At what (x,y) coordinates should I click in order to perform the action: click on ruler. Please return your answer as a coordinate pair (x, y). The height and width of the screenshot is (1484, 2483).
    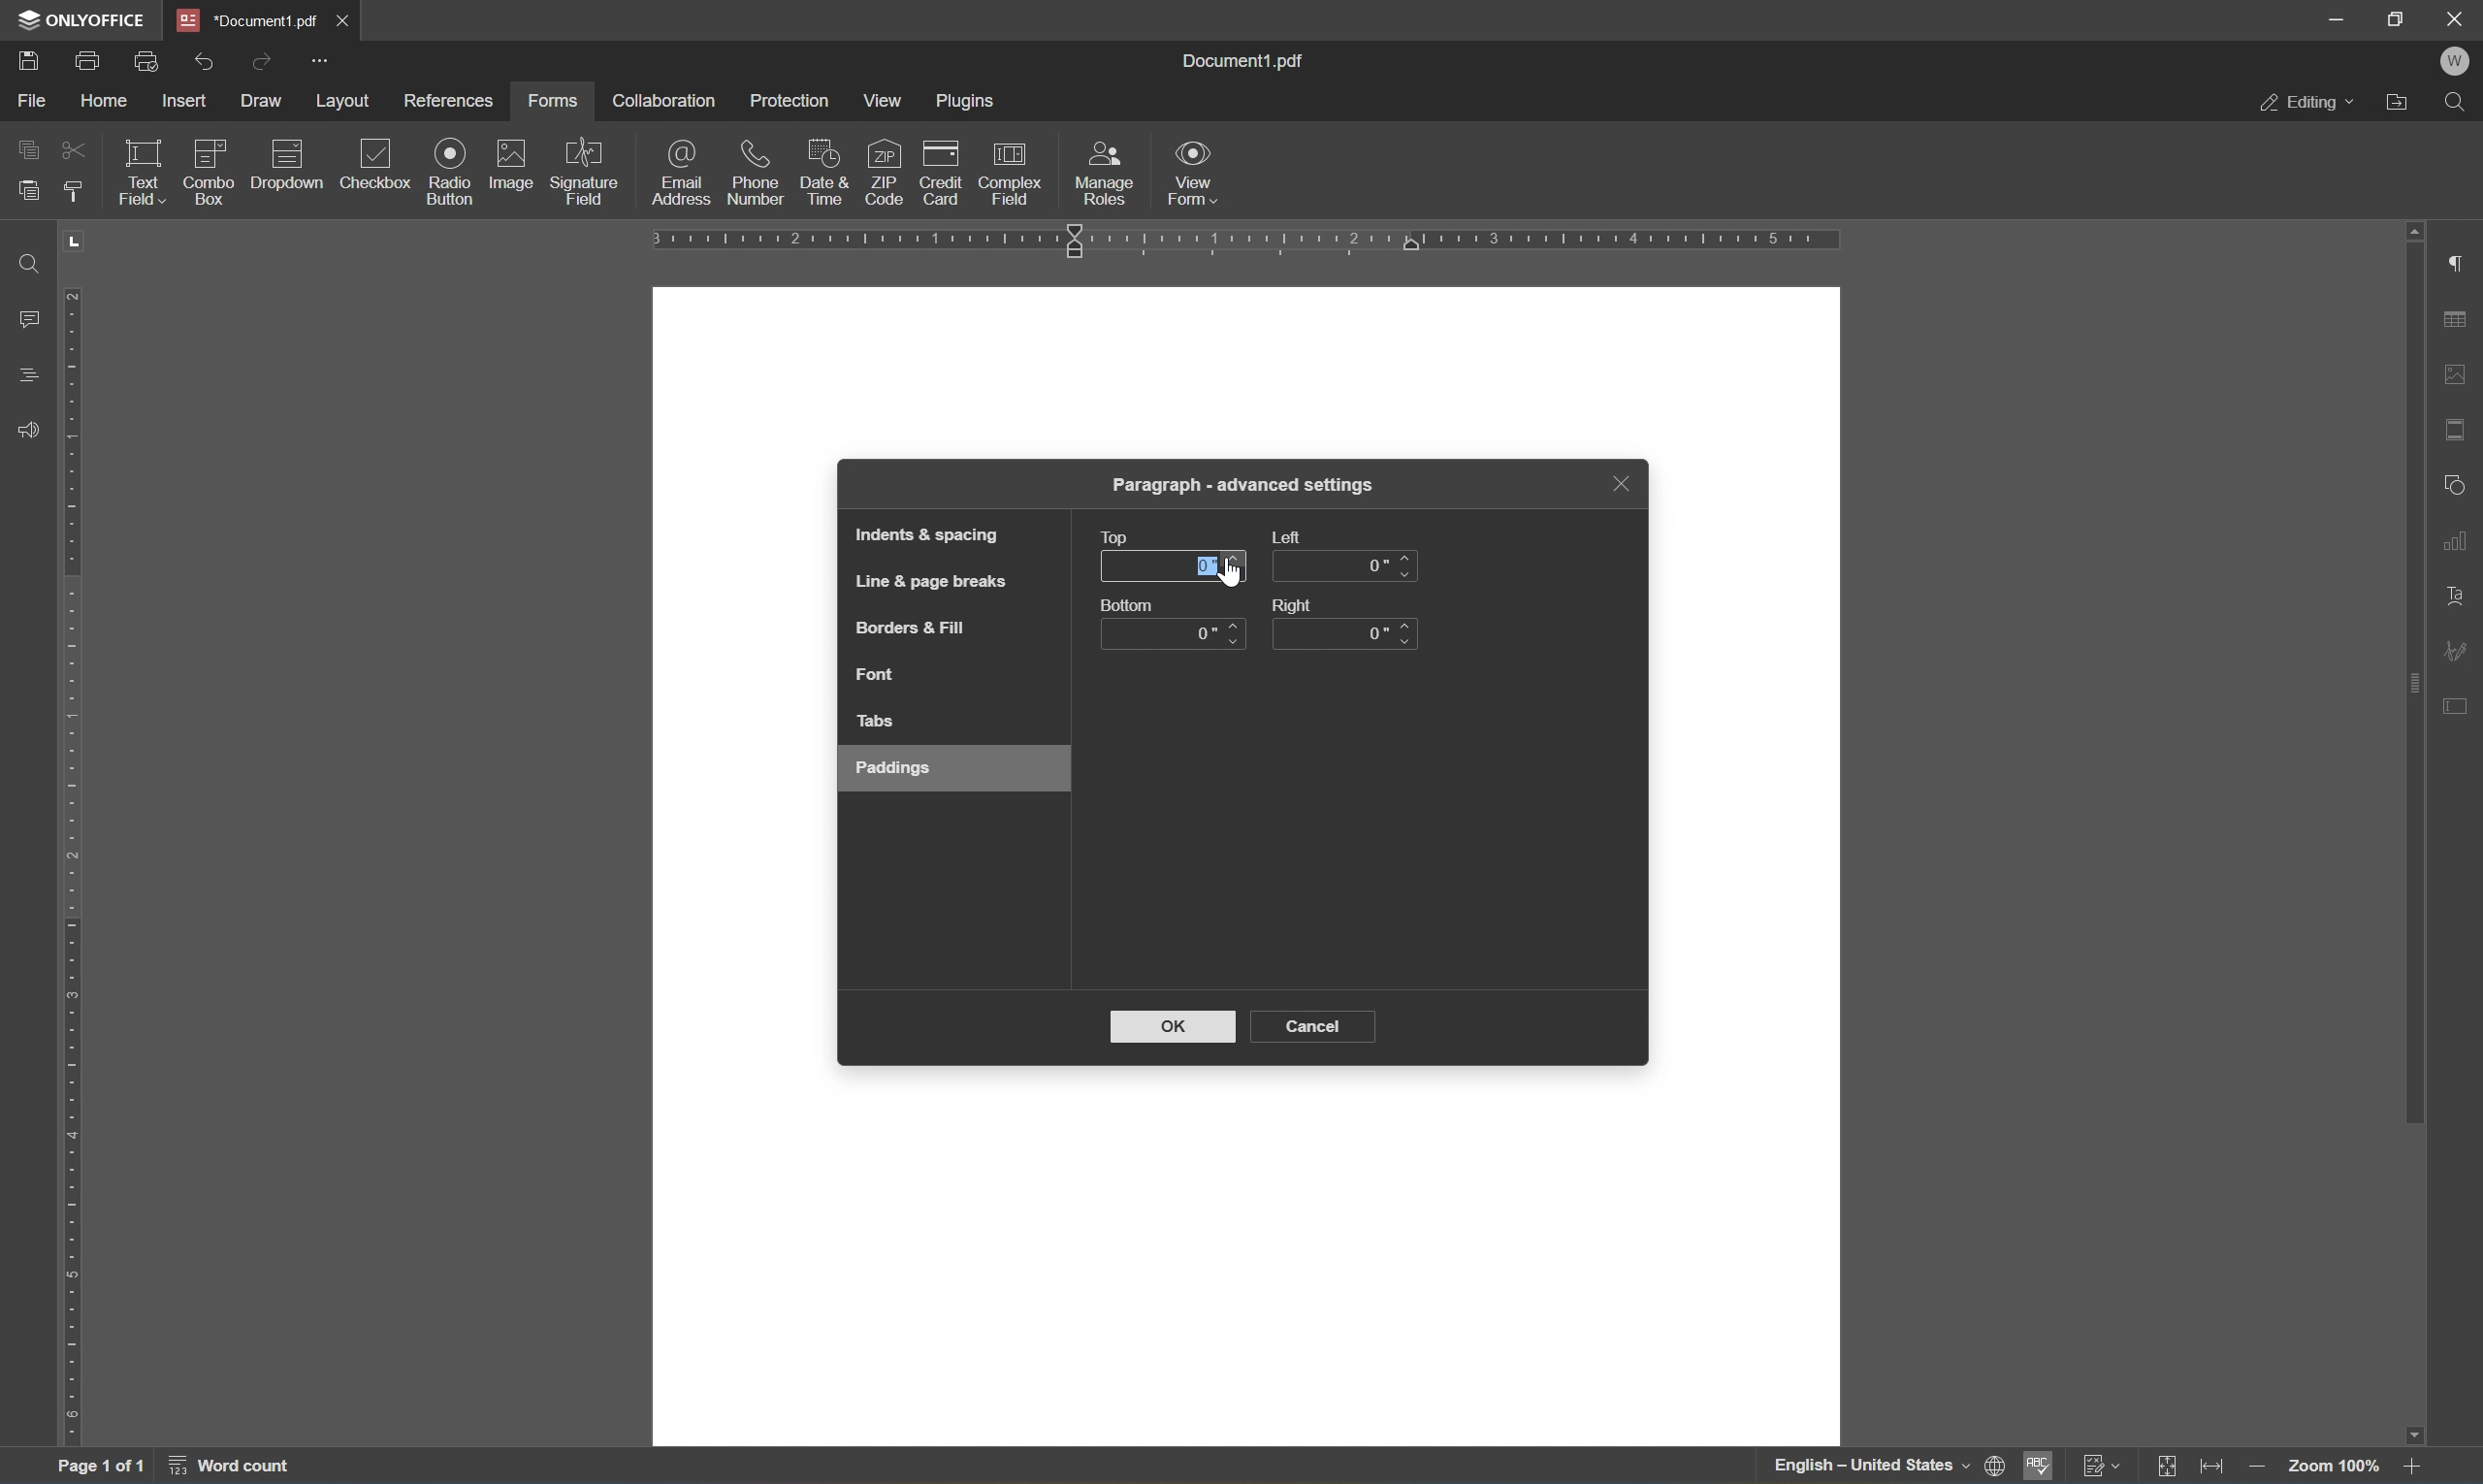
    Looking at the image, I should click on (1246, 244).